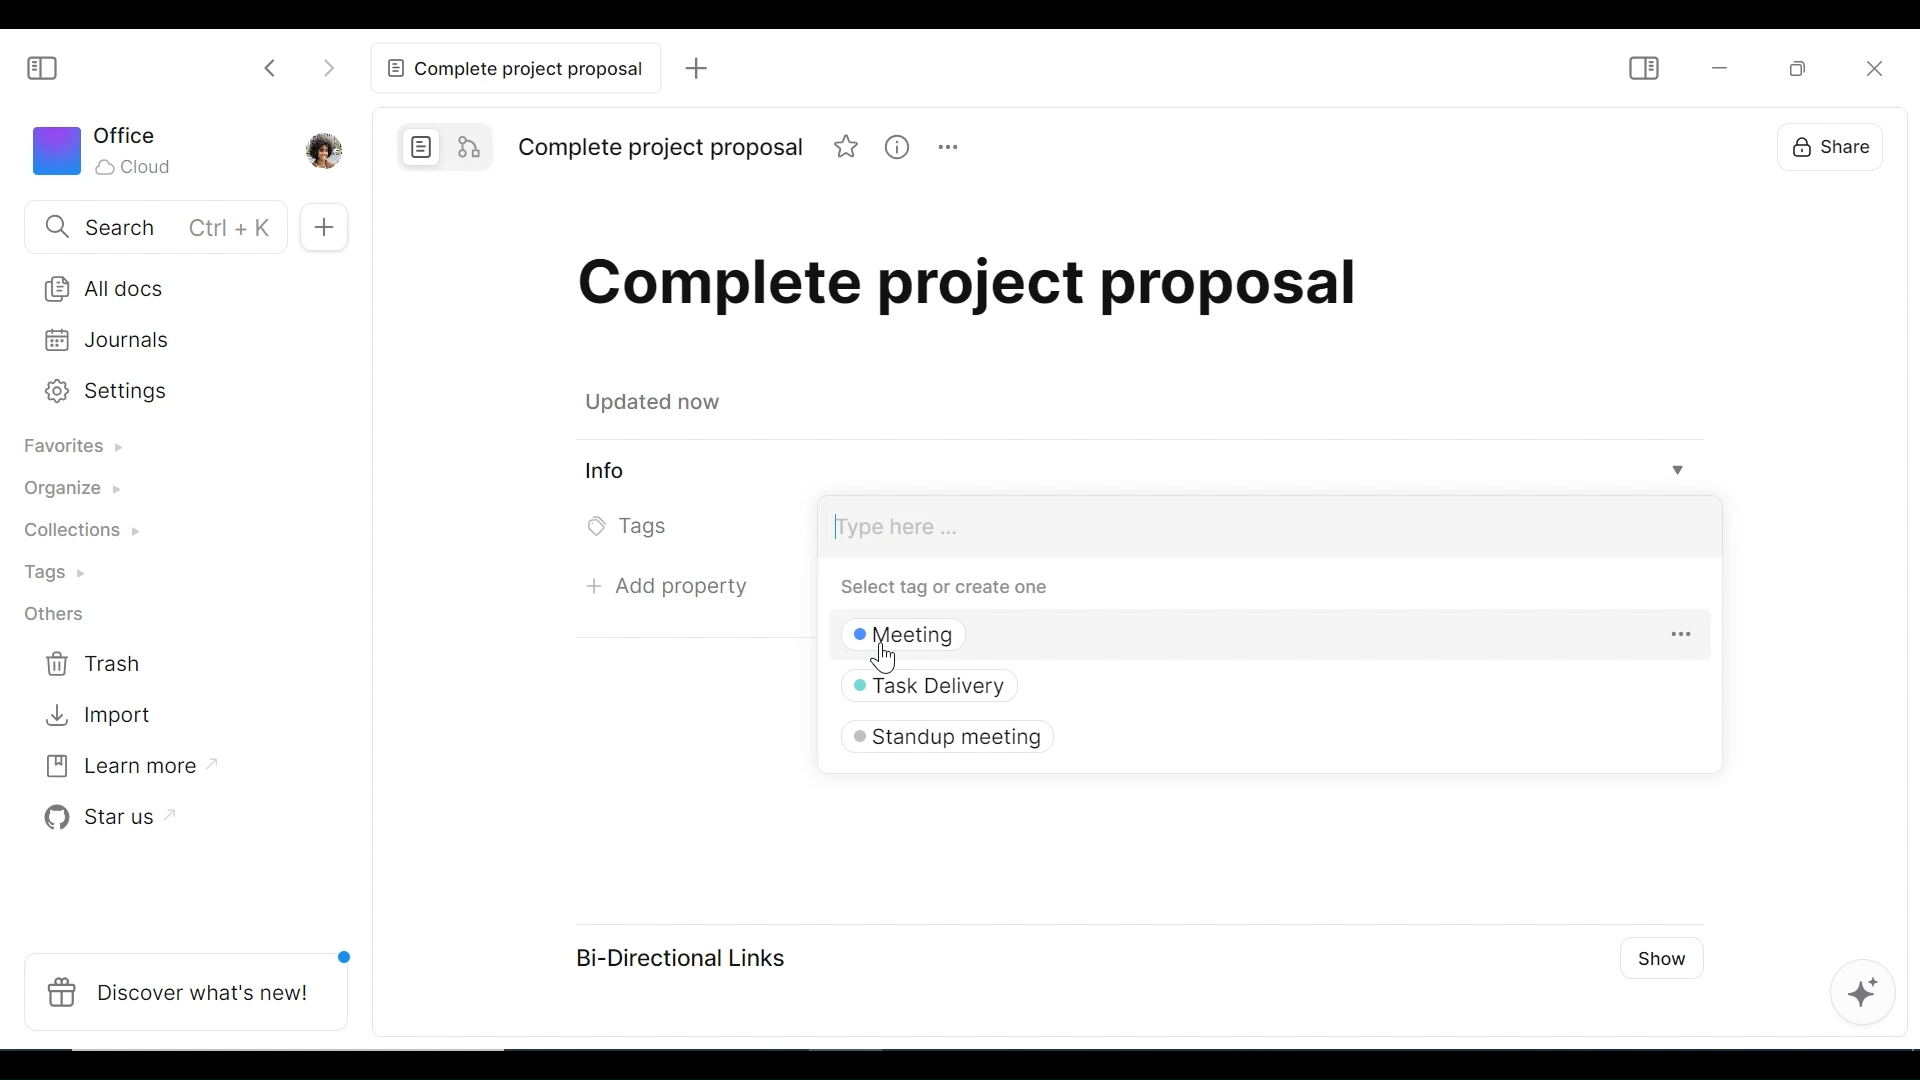  Describe the element at coordinates (109, 151) in the screenshot. I see `Workspace` at that location.